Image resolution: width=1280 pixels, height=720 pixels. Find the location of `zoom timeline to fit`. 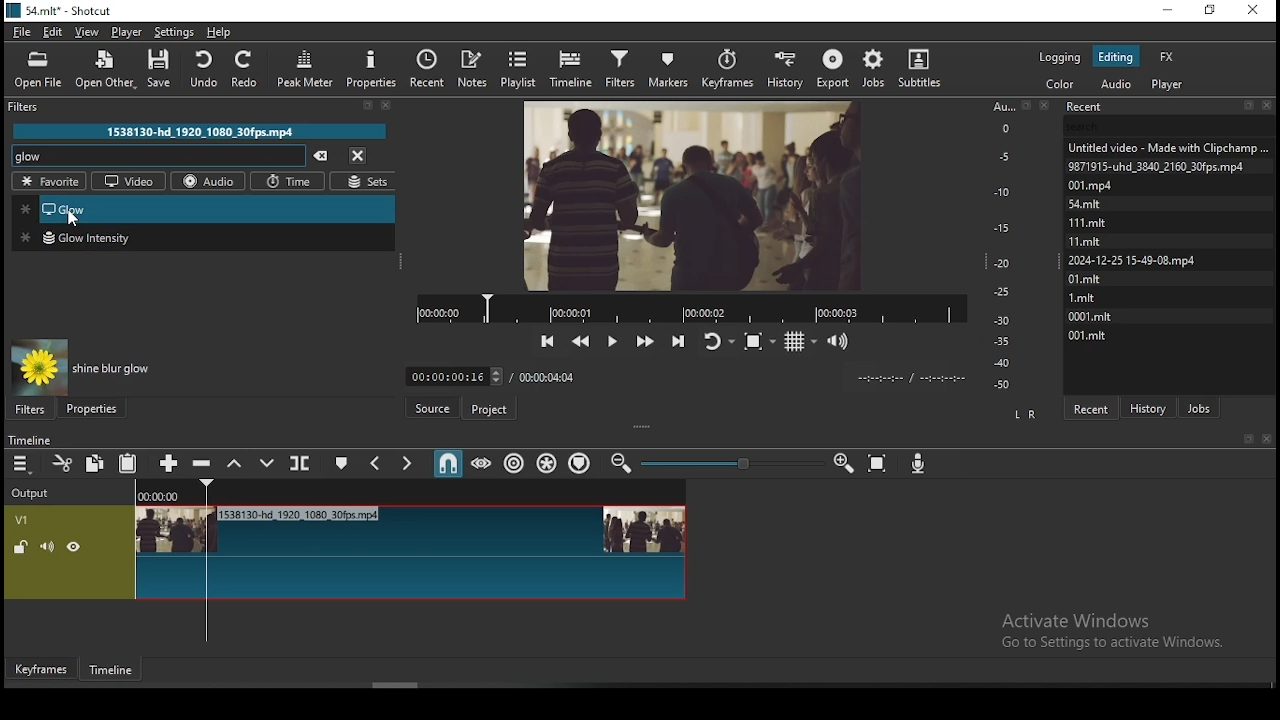

zoom timeline to fit is located at coordinates (879, 464).